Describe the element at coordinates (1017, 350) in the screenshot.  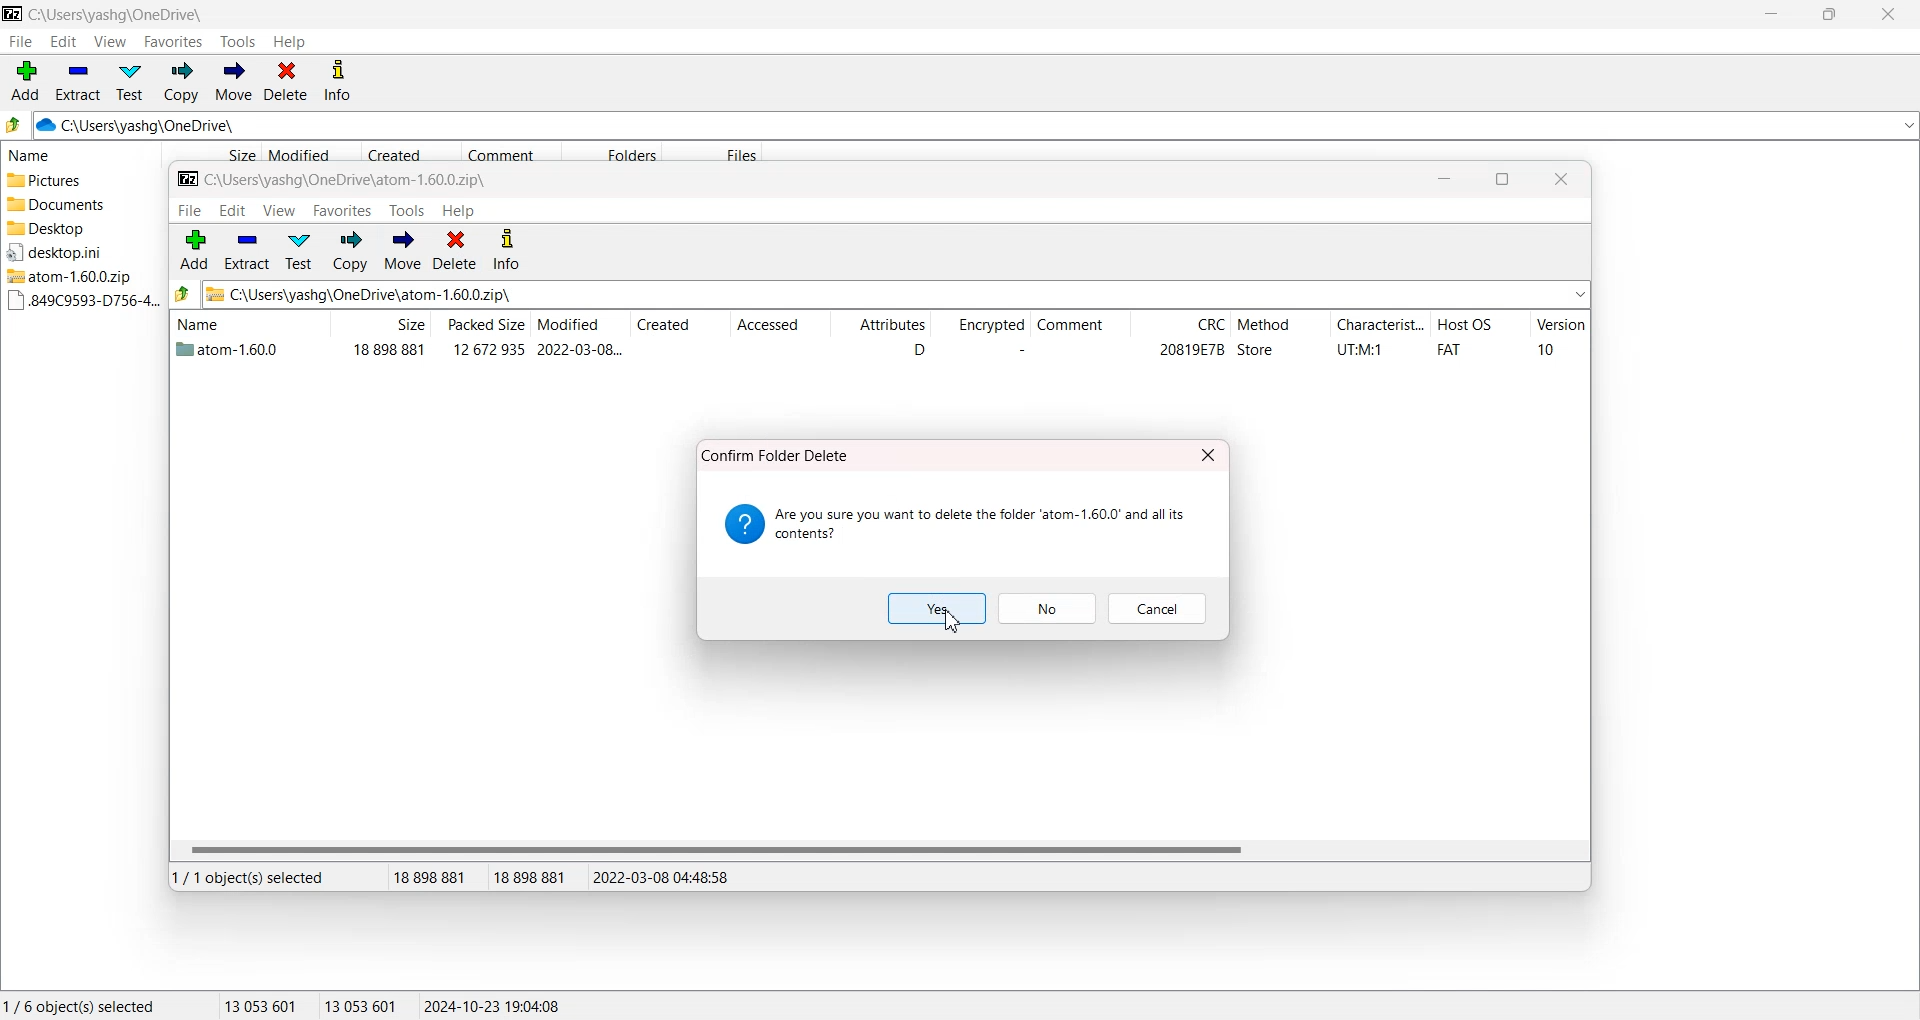
I see `-` at that location.